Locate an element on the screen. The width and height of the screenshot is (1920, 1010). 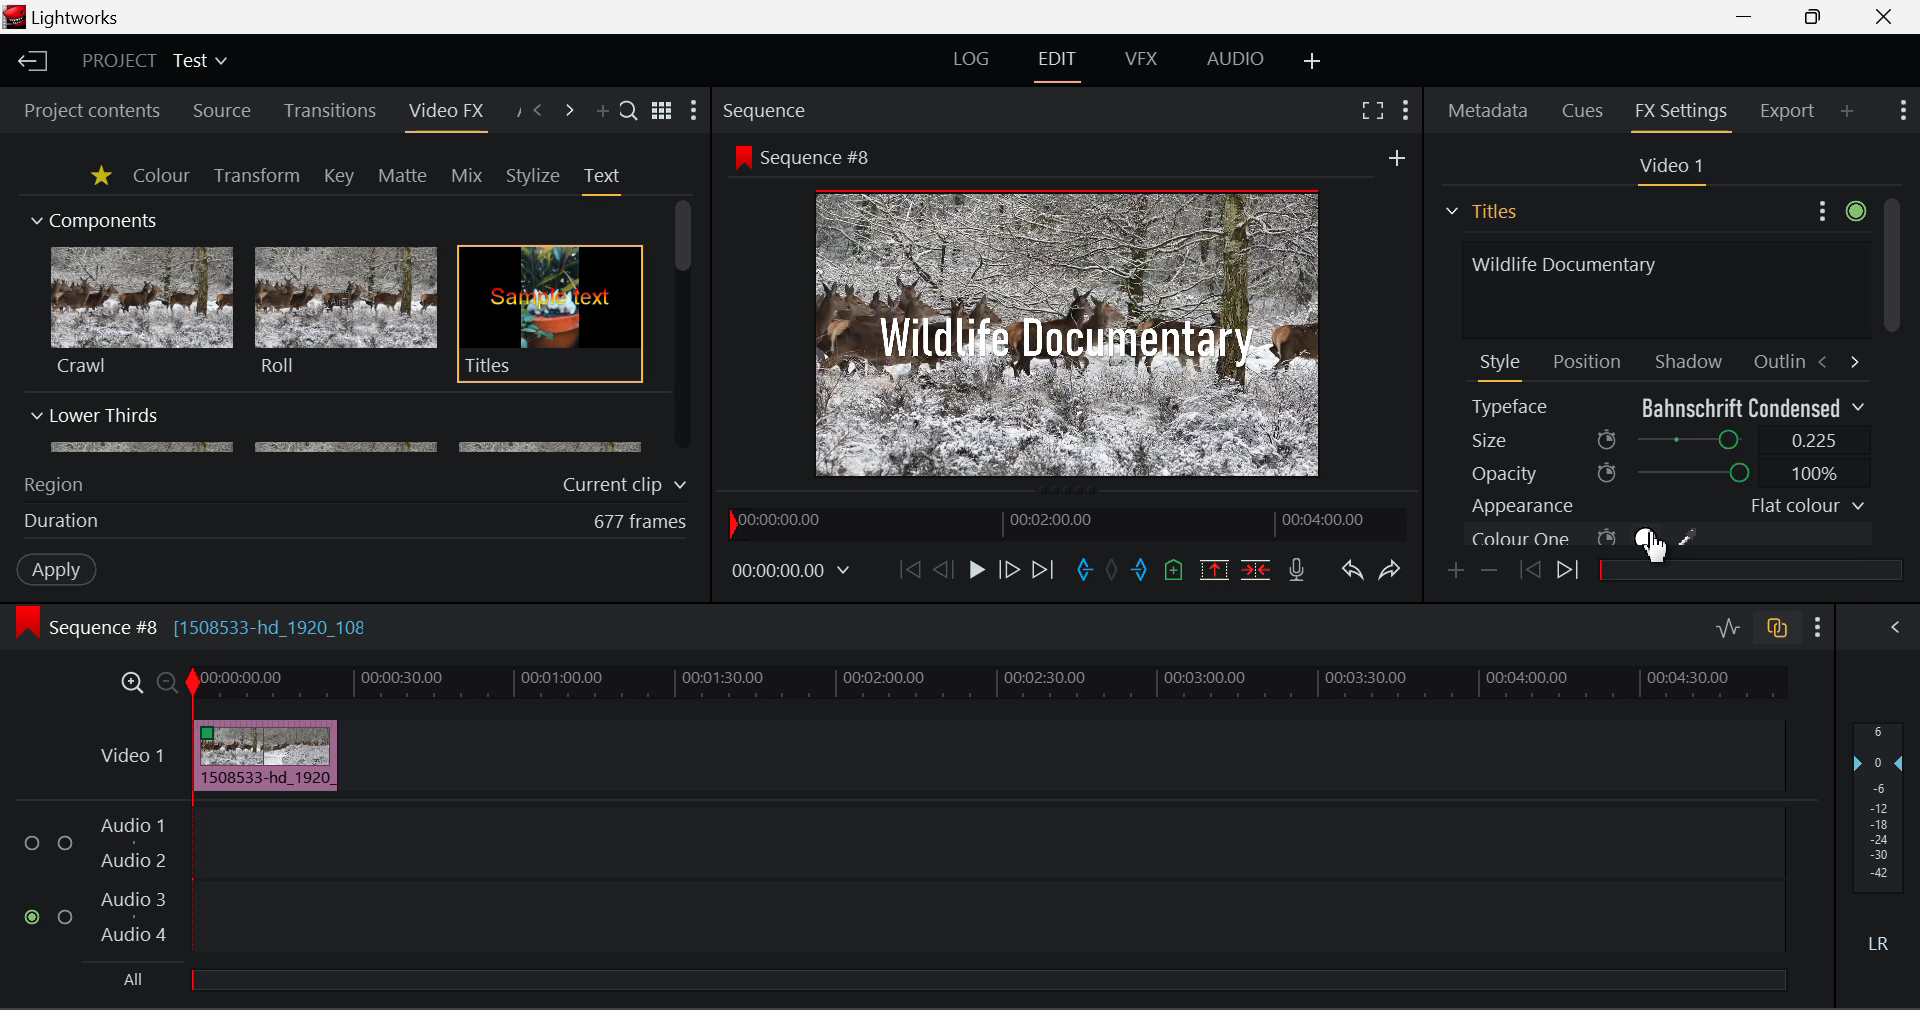
checked checkbox is located at coordinates (35, 918).